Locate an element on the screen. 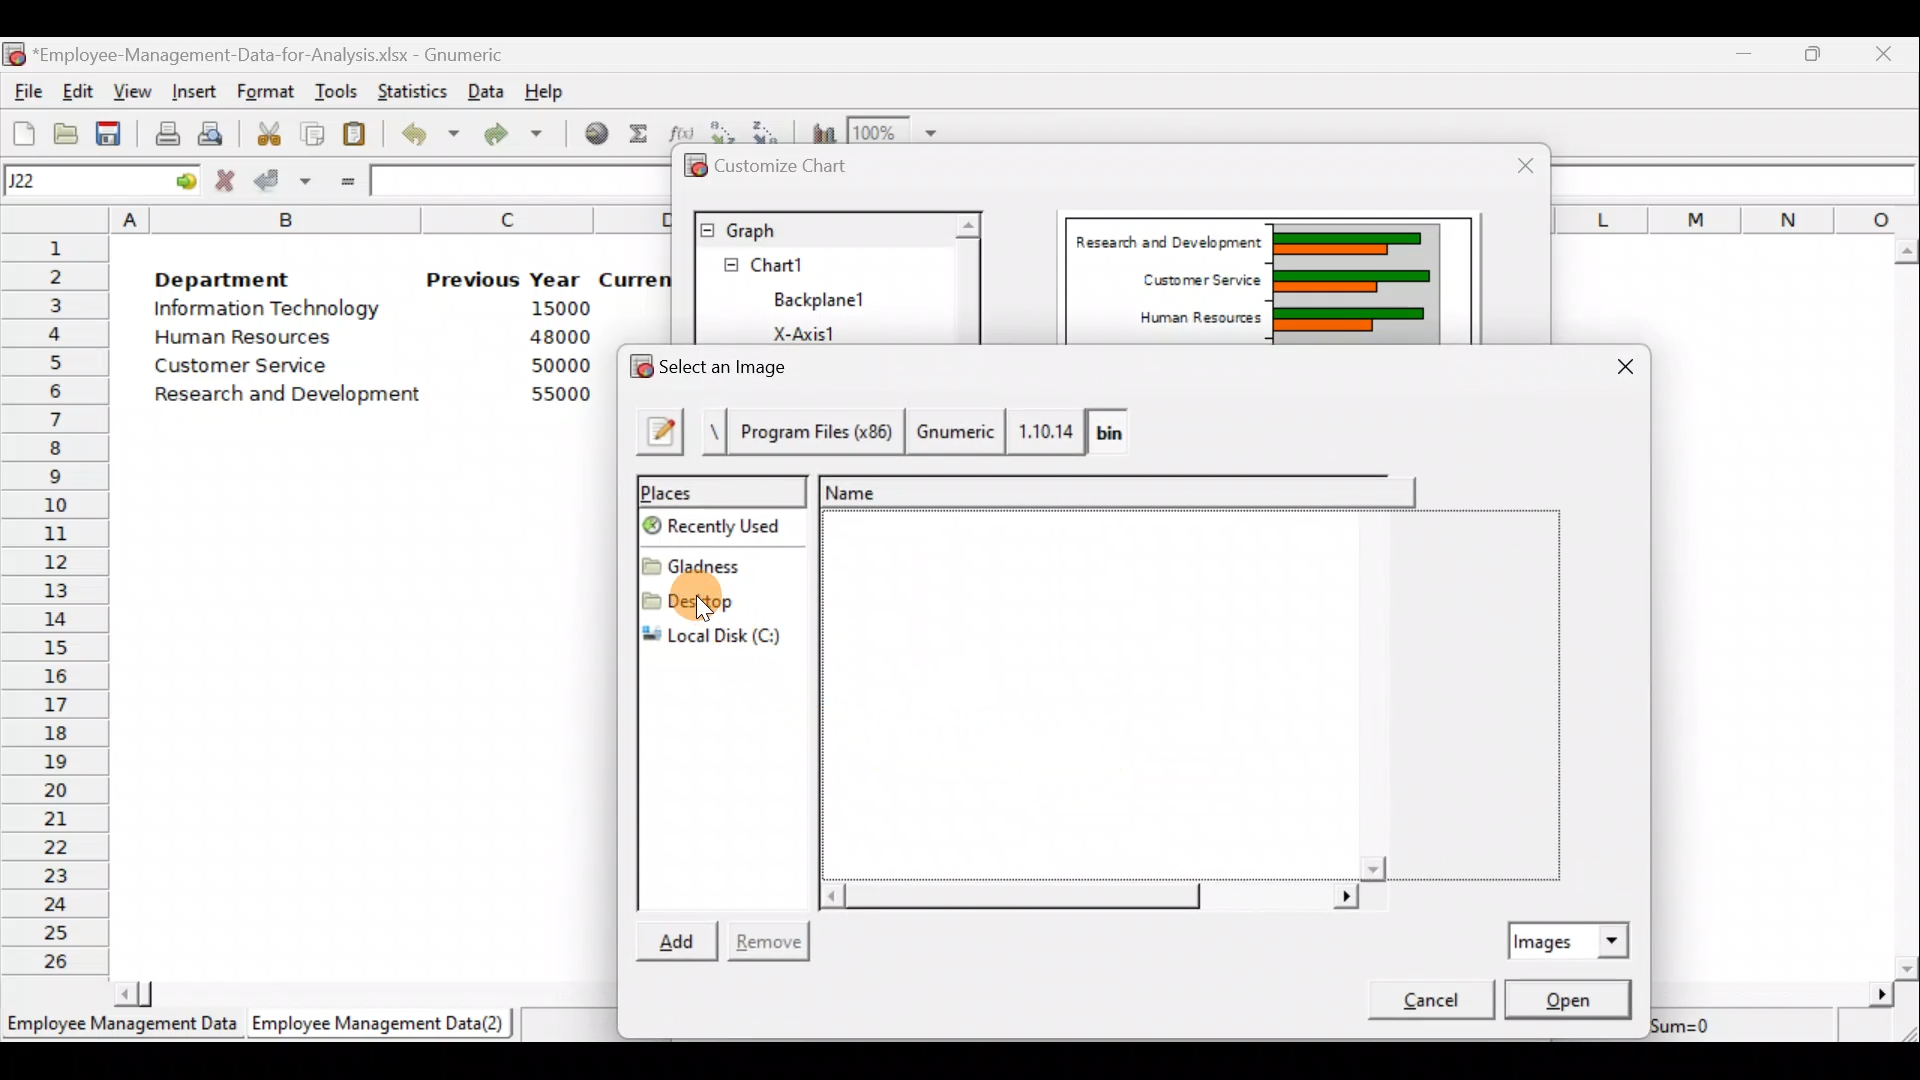 This screenshot has width=1920, height=1080. Sort in Ascending order is located at coordinates (724, 129).